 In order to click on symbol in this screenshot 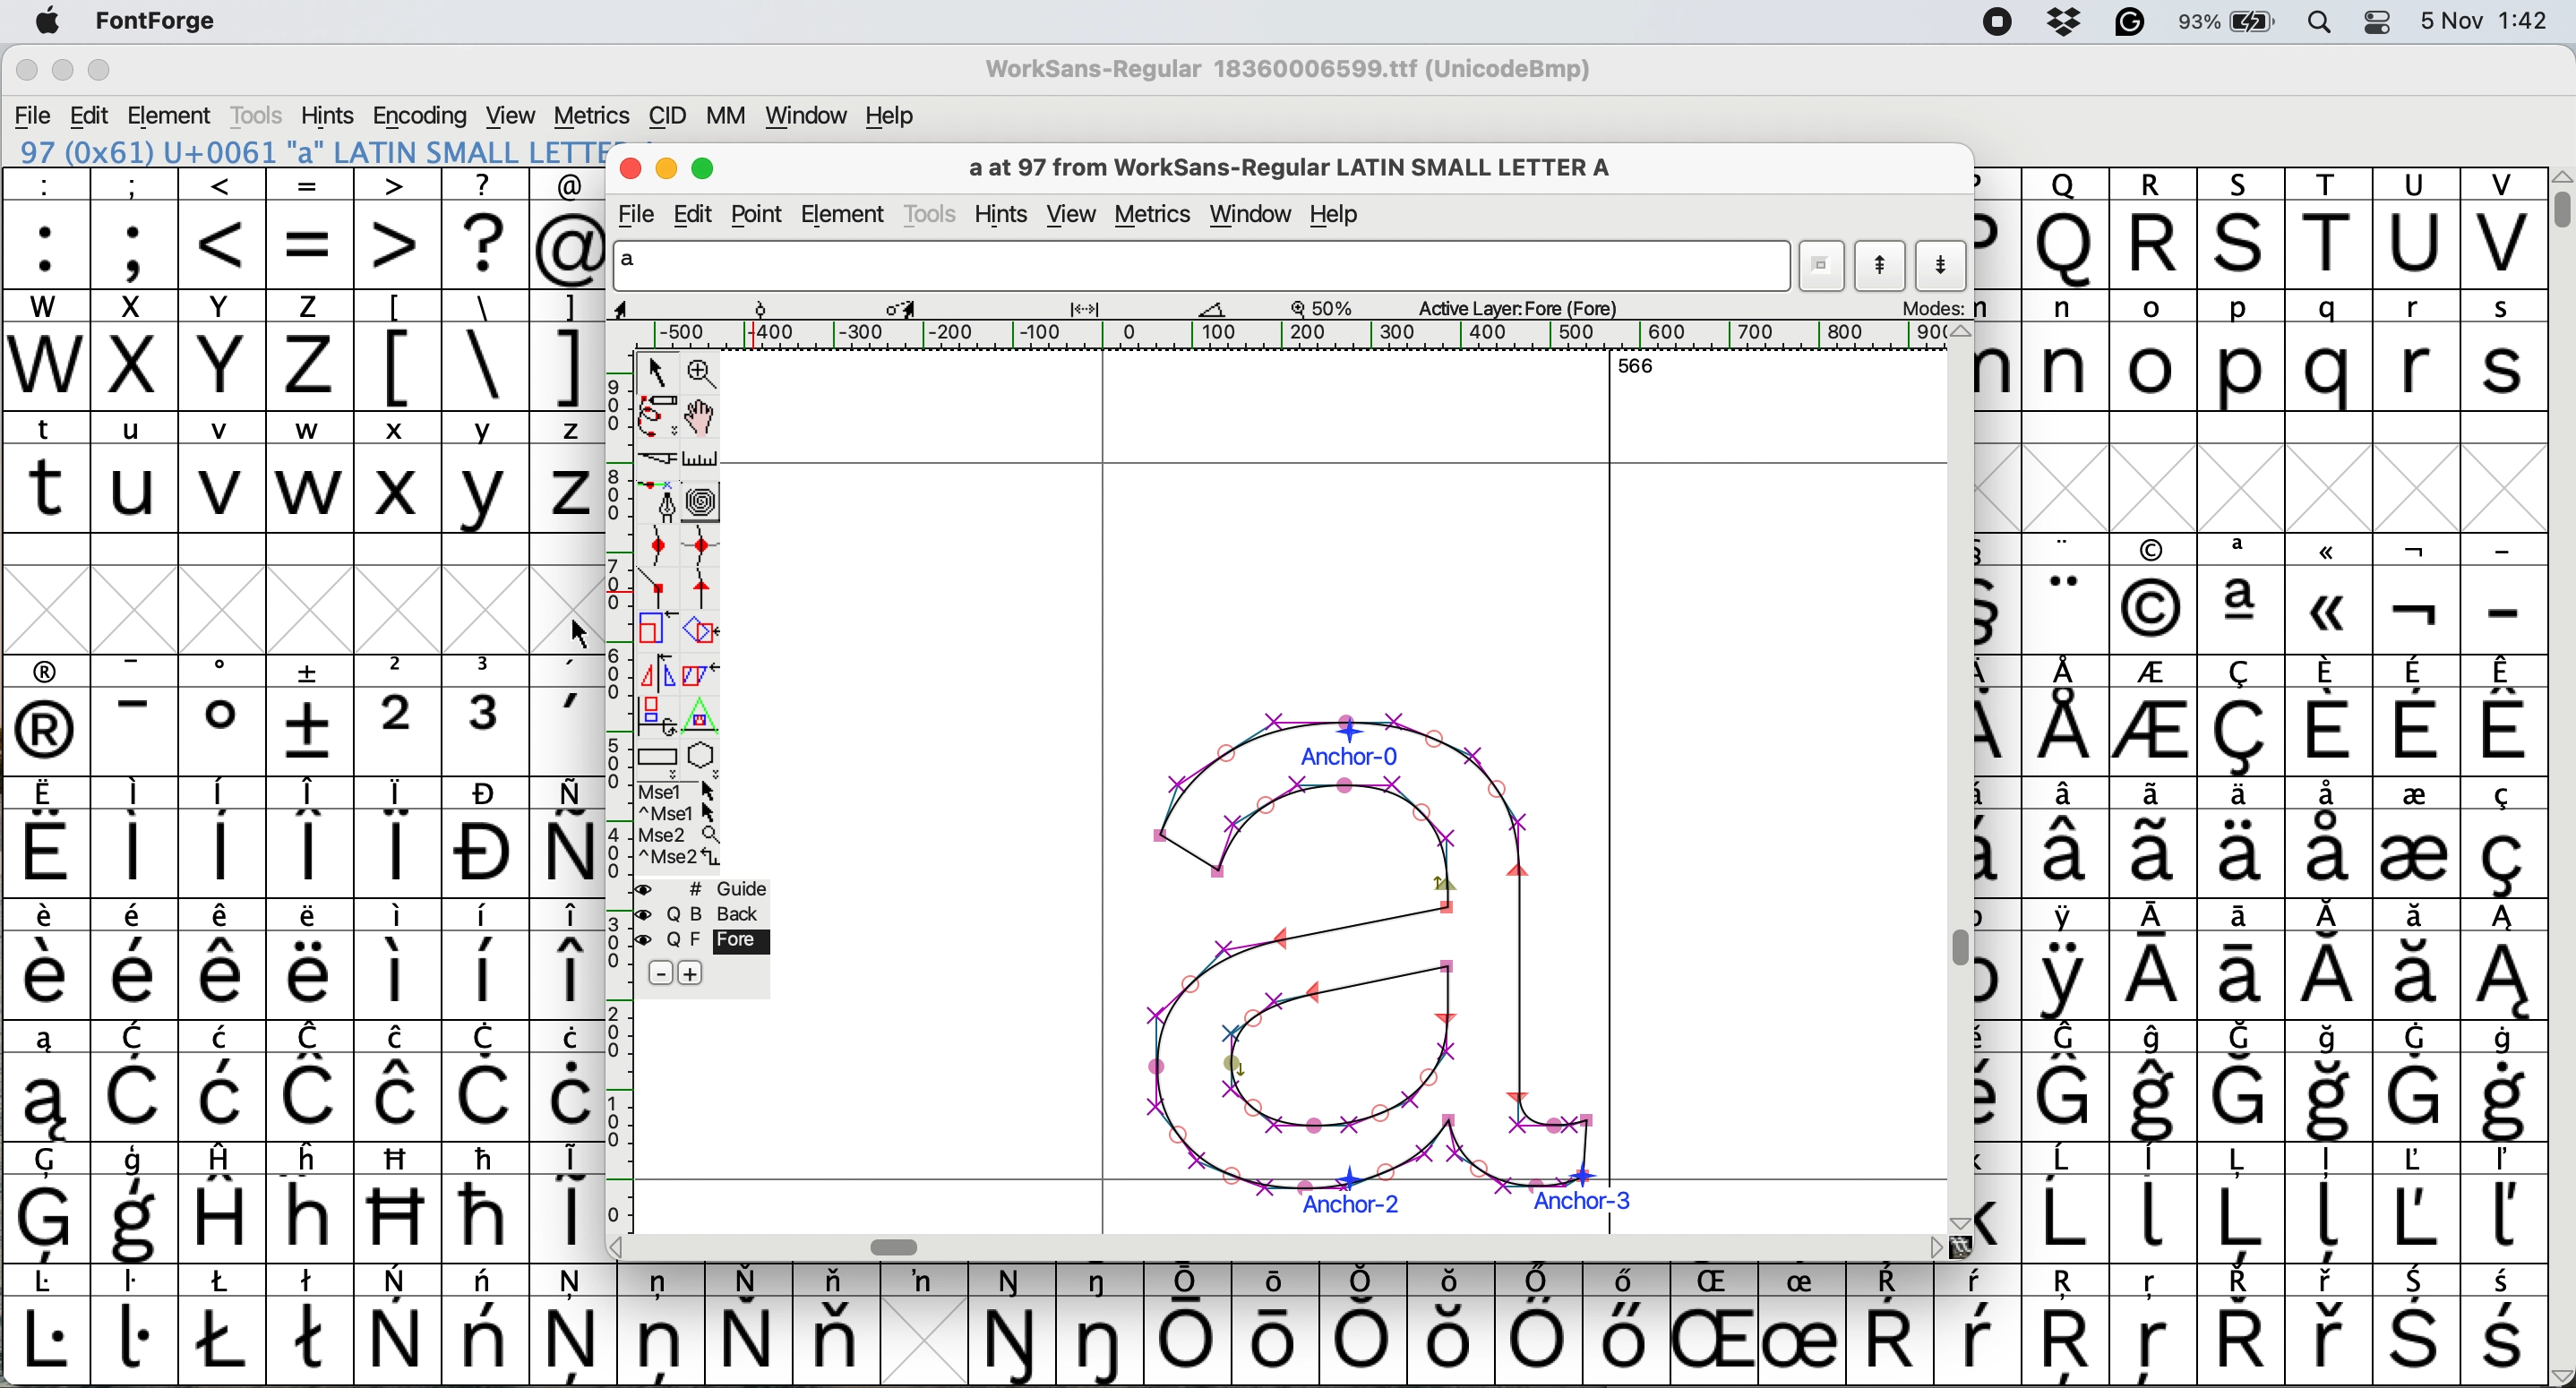, I will do `click(1976, 1326)`.